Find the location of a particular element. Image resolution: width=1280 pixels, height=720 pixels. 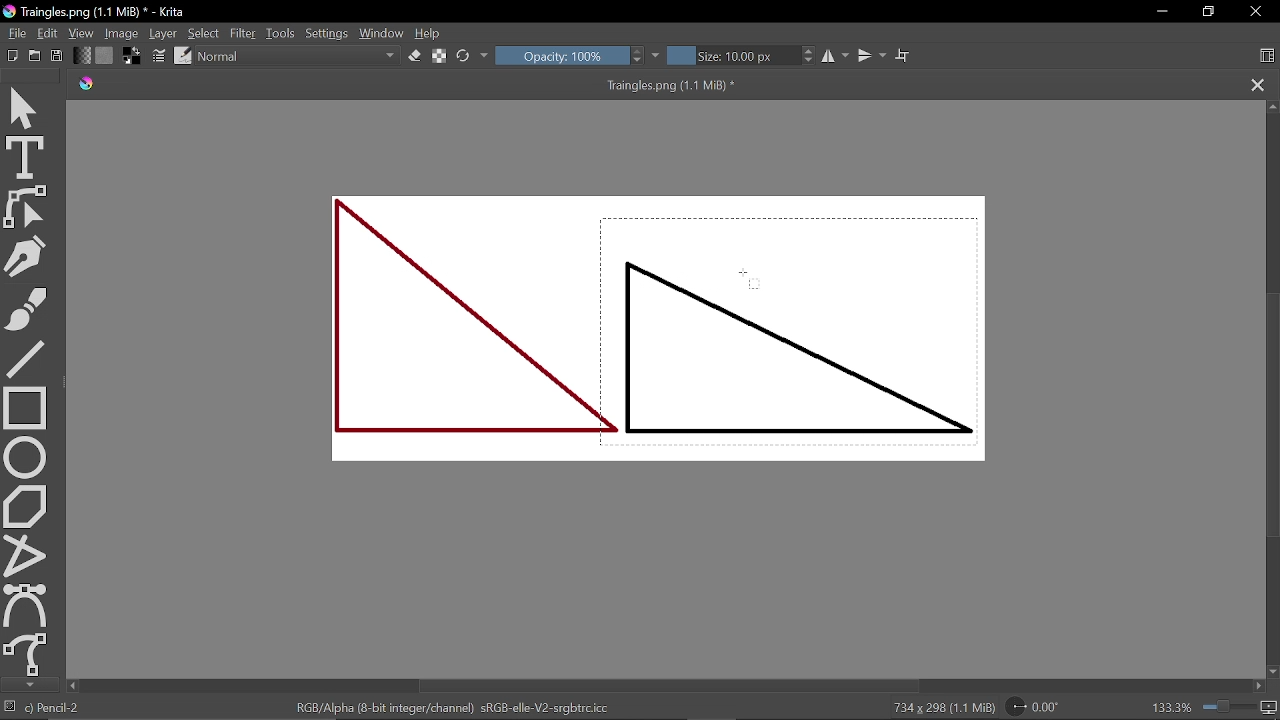

Fill gradient is located at coordinates (105, 56).